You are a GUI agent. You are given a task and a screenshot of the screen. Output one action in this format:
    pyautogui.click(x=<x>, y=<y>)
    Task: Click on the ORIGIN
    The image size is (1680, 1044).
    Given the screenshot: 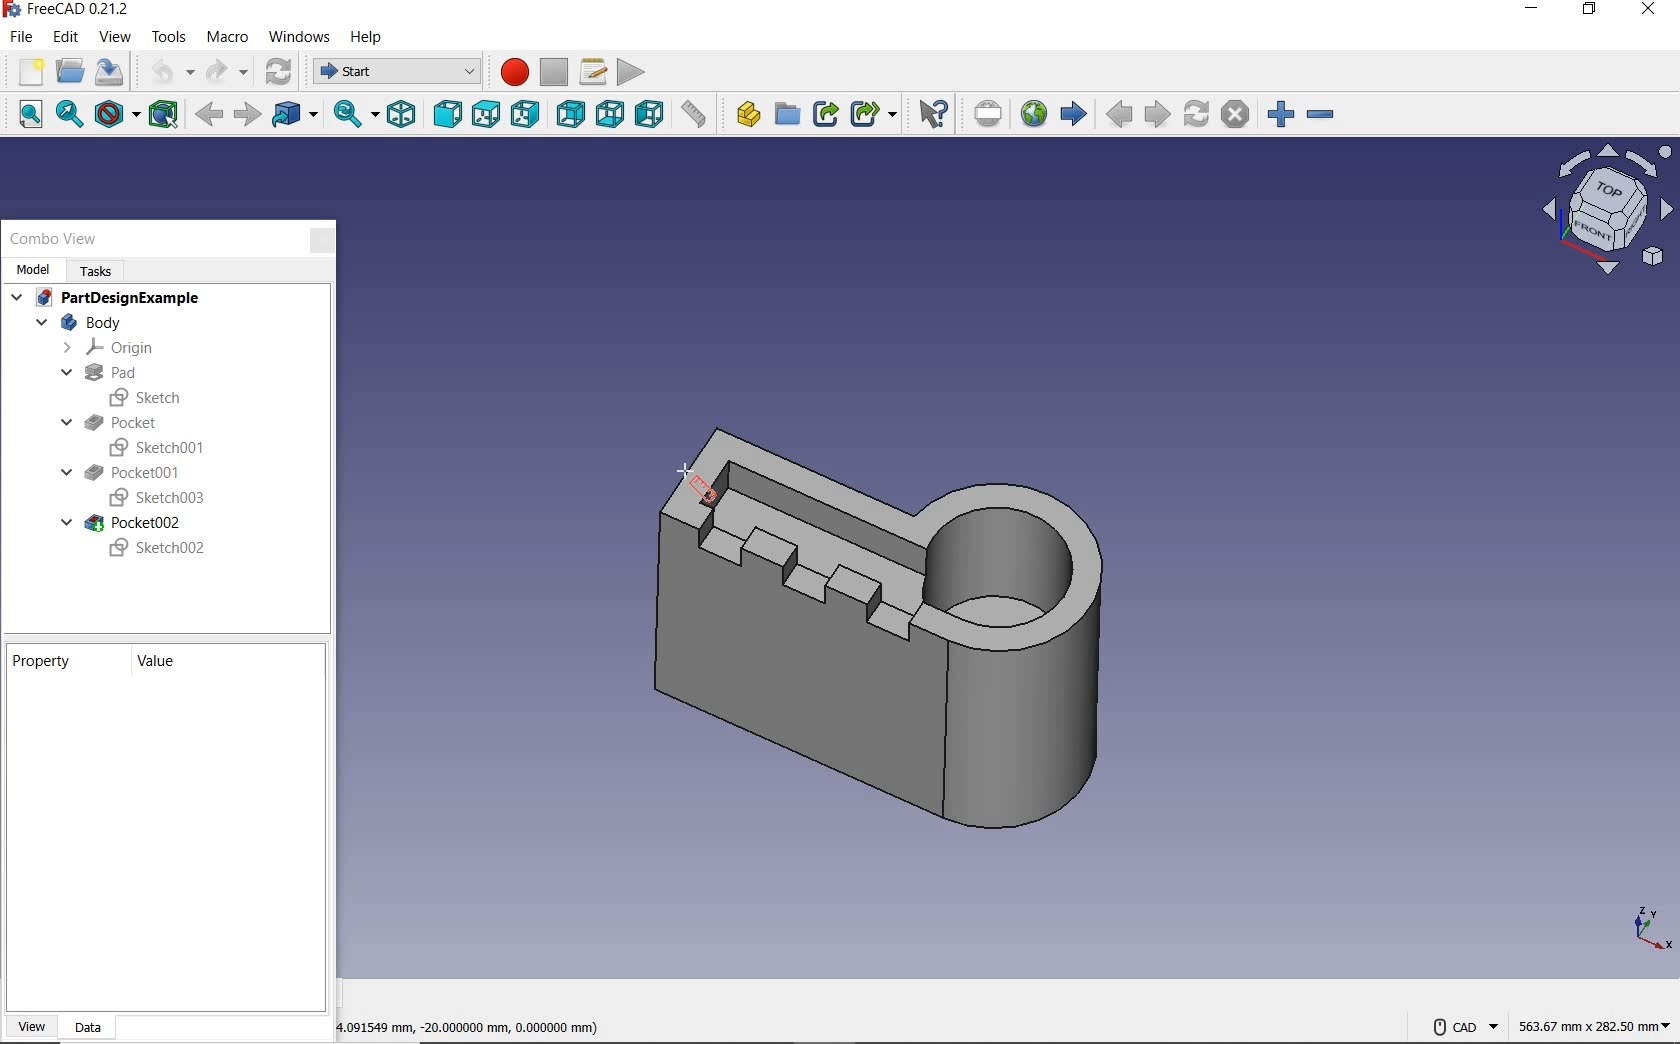 What is the action you would take?
    pyautogui.click(x=111, y=348)
    